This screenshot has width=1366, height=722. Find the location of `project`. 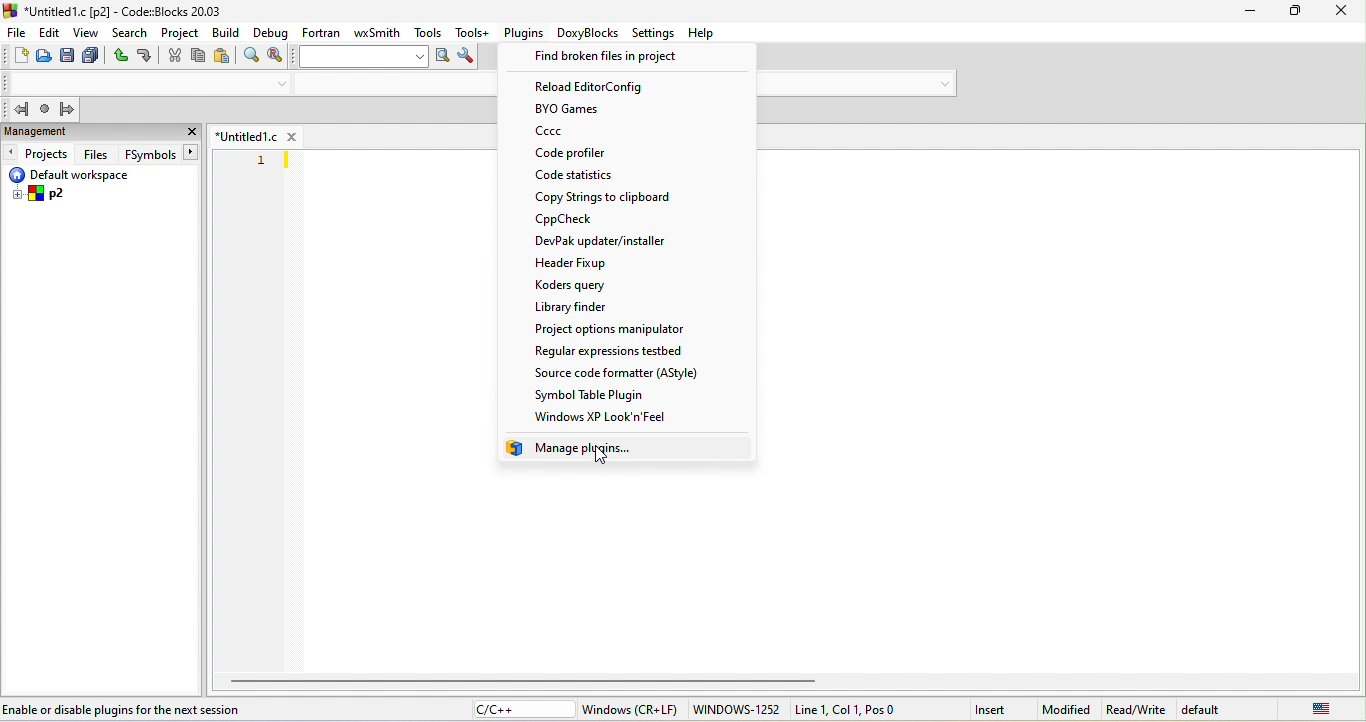

project is located at coordinates (182, 32).